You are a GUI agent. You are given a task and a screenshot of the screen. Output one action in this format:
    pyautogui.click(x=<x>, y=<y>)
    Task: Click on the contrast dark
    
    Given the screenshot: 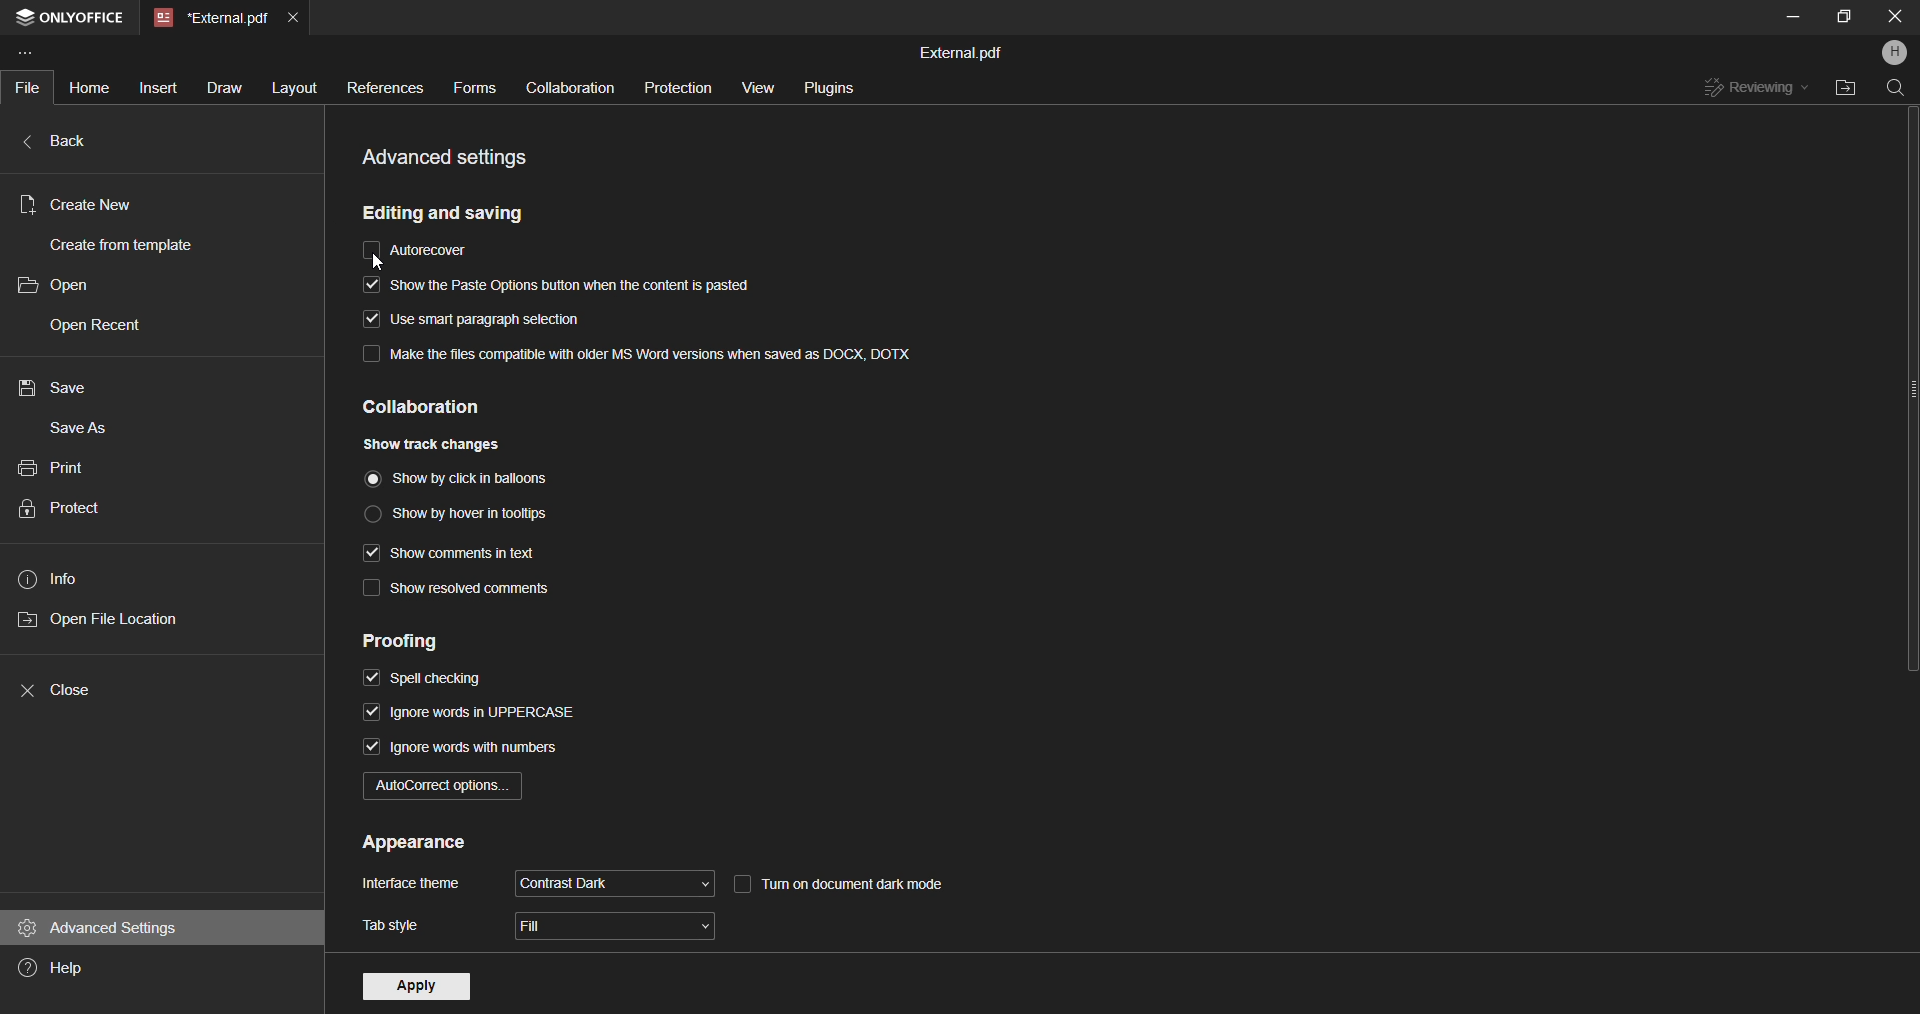 What is the action you would take?
    pyautogui.click(x=613, y=882)
    